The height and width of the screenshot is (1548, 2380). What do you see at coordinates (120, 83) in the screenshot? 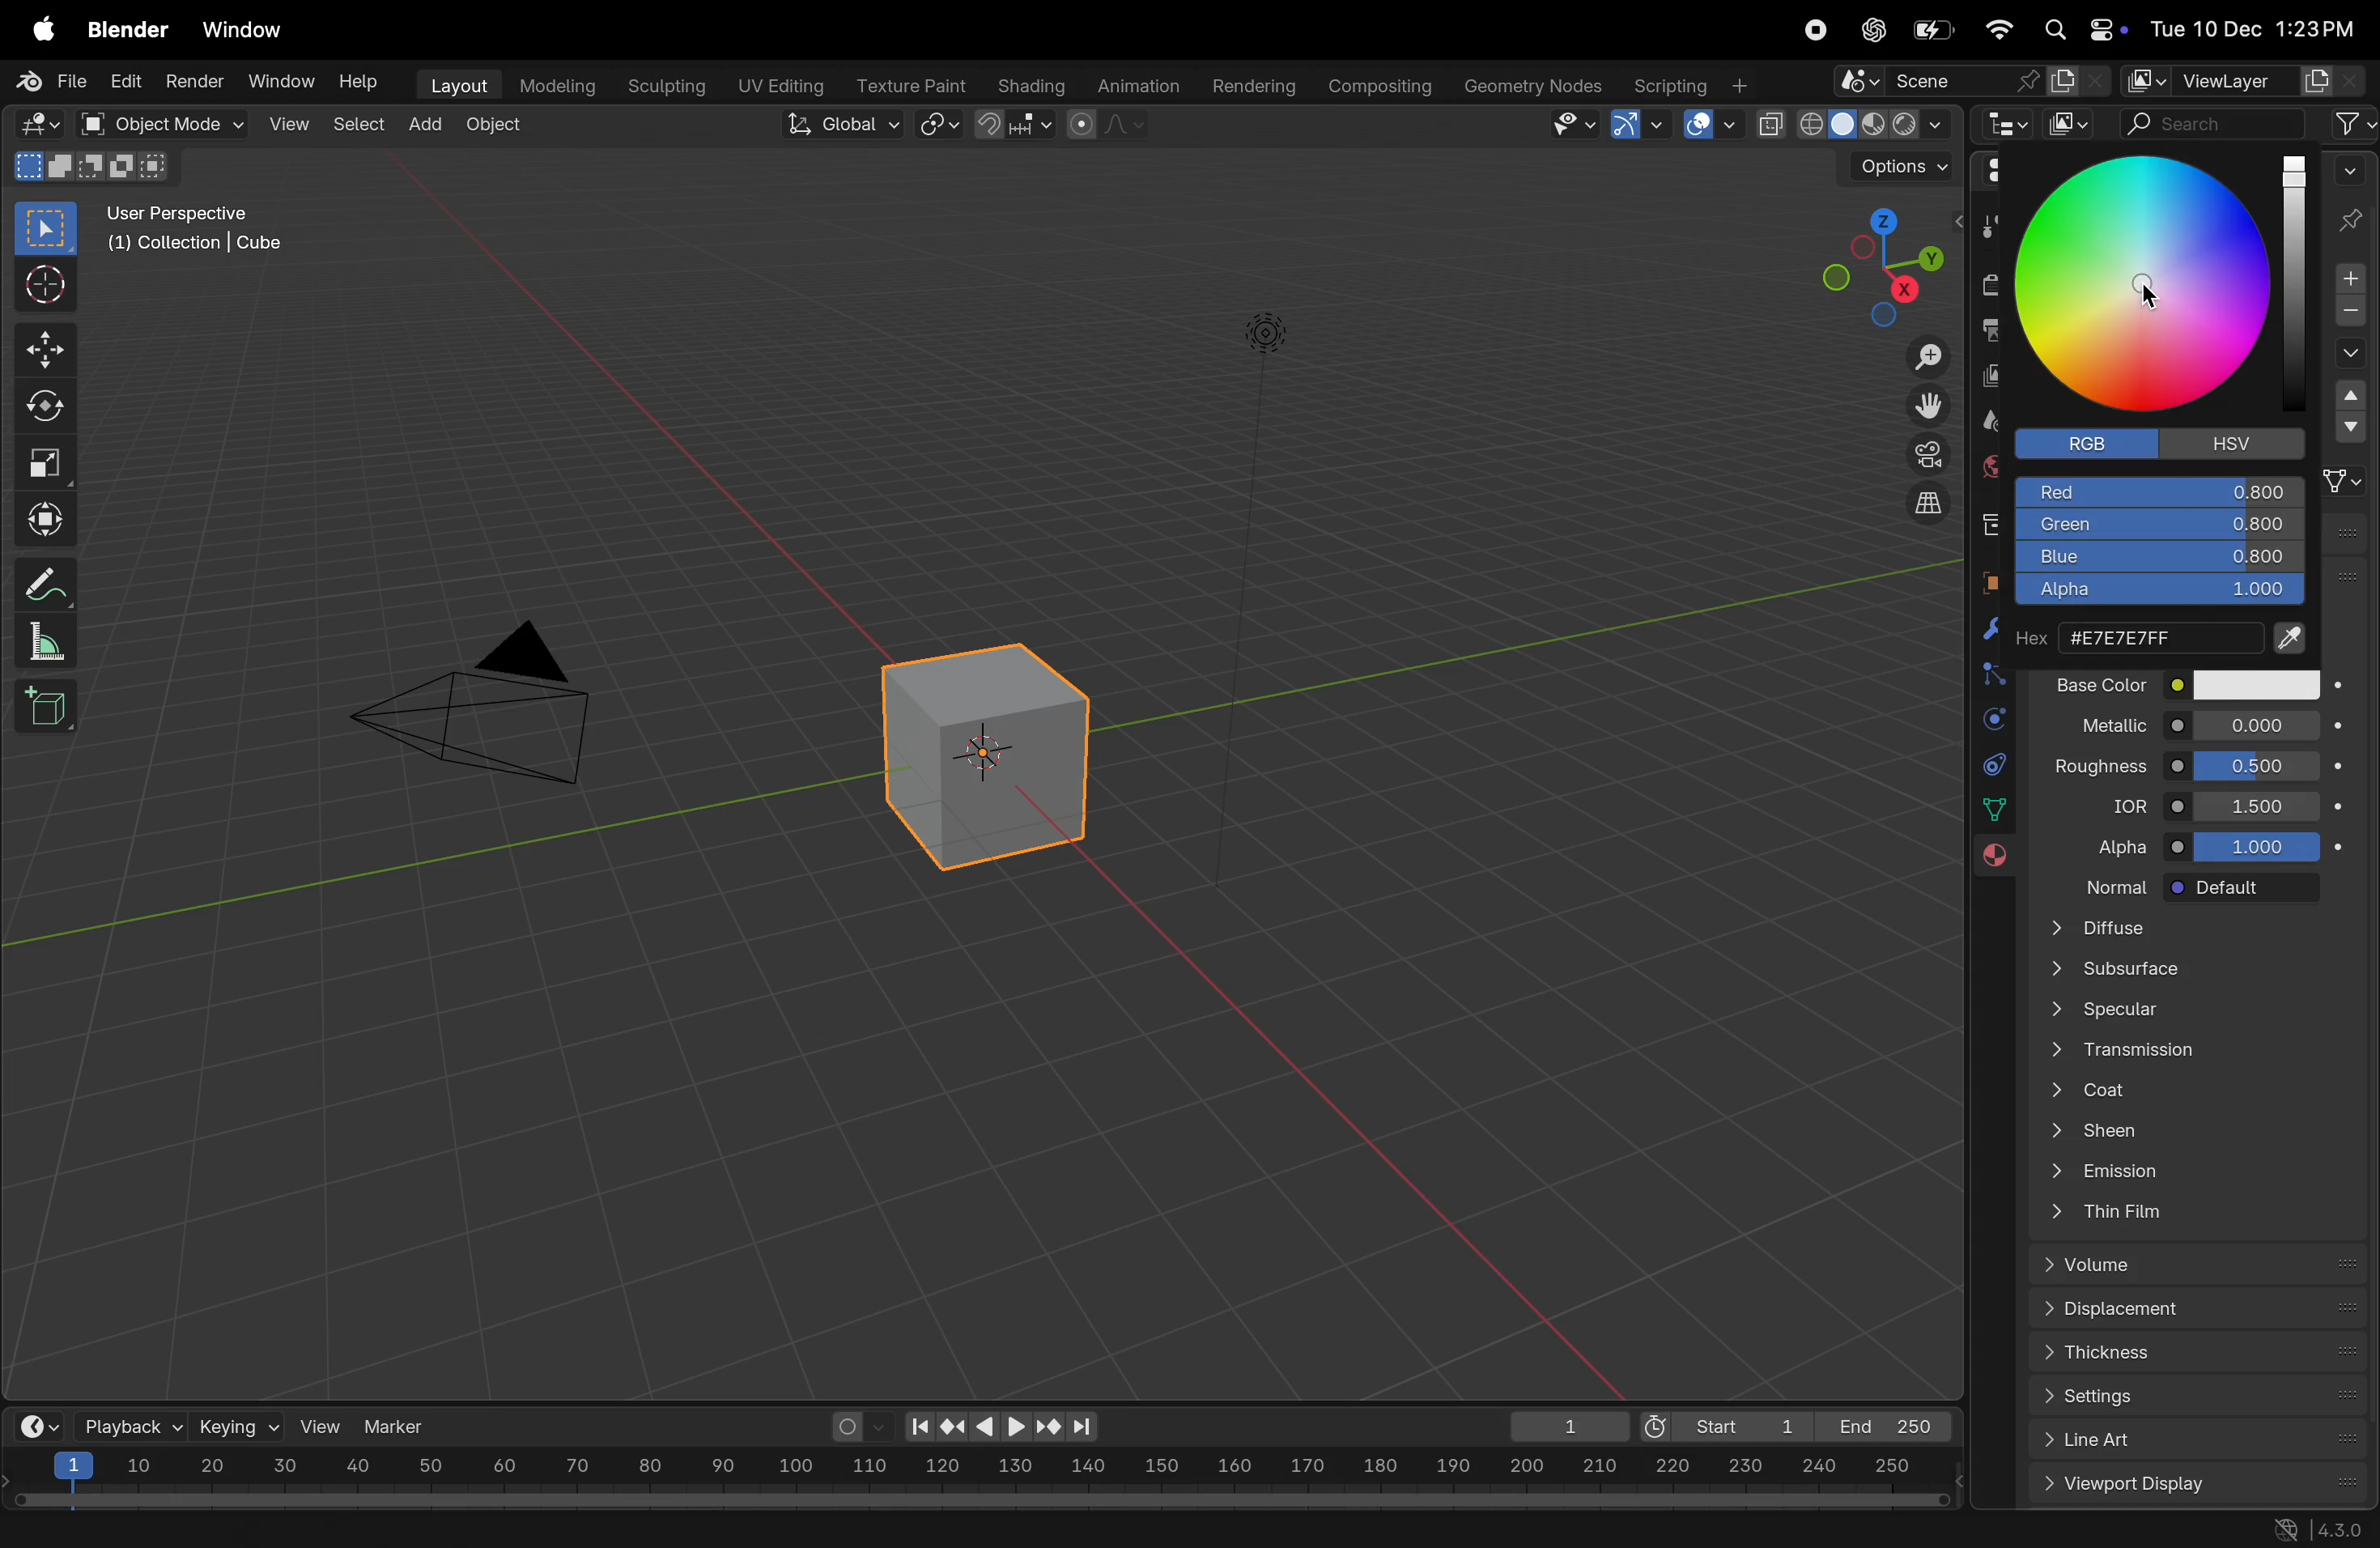
I see `edit` at bounding box center [120, 83].